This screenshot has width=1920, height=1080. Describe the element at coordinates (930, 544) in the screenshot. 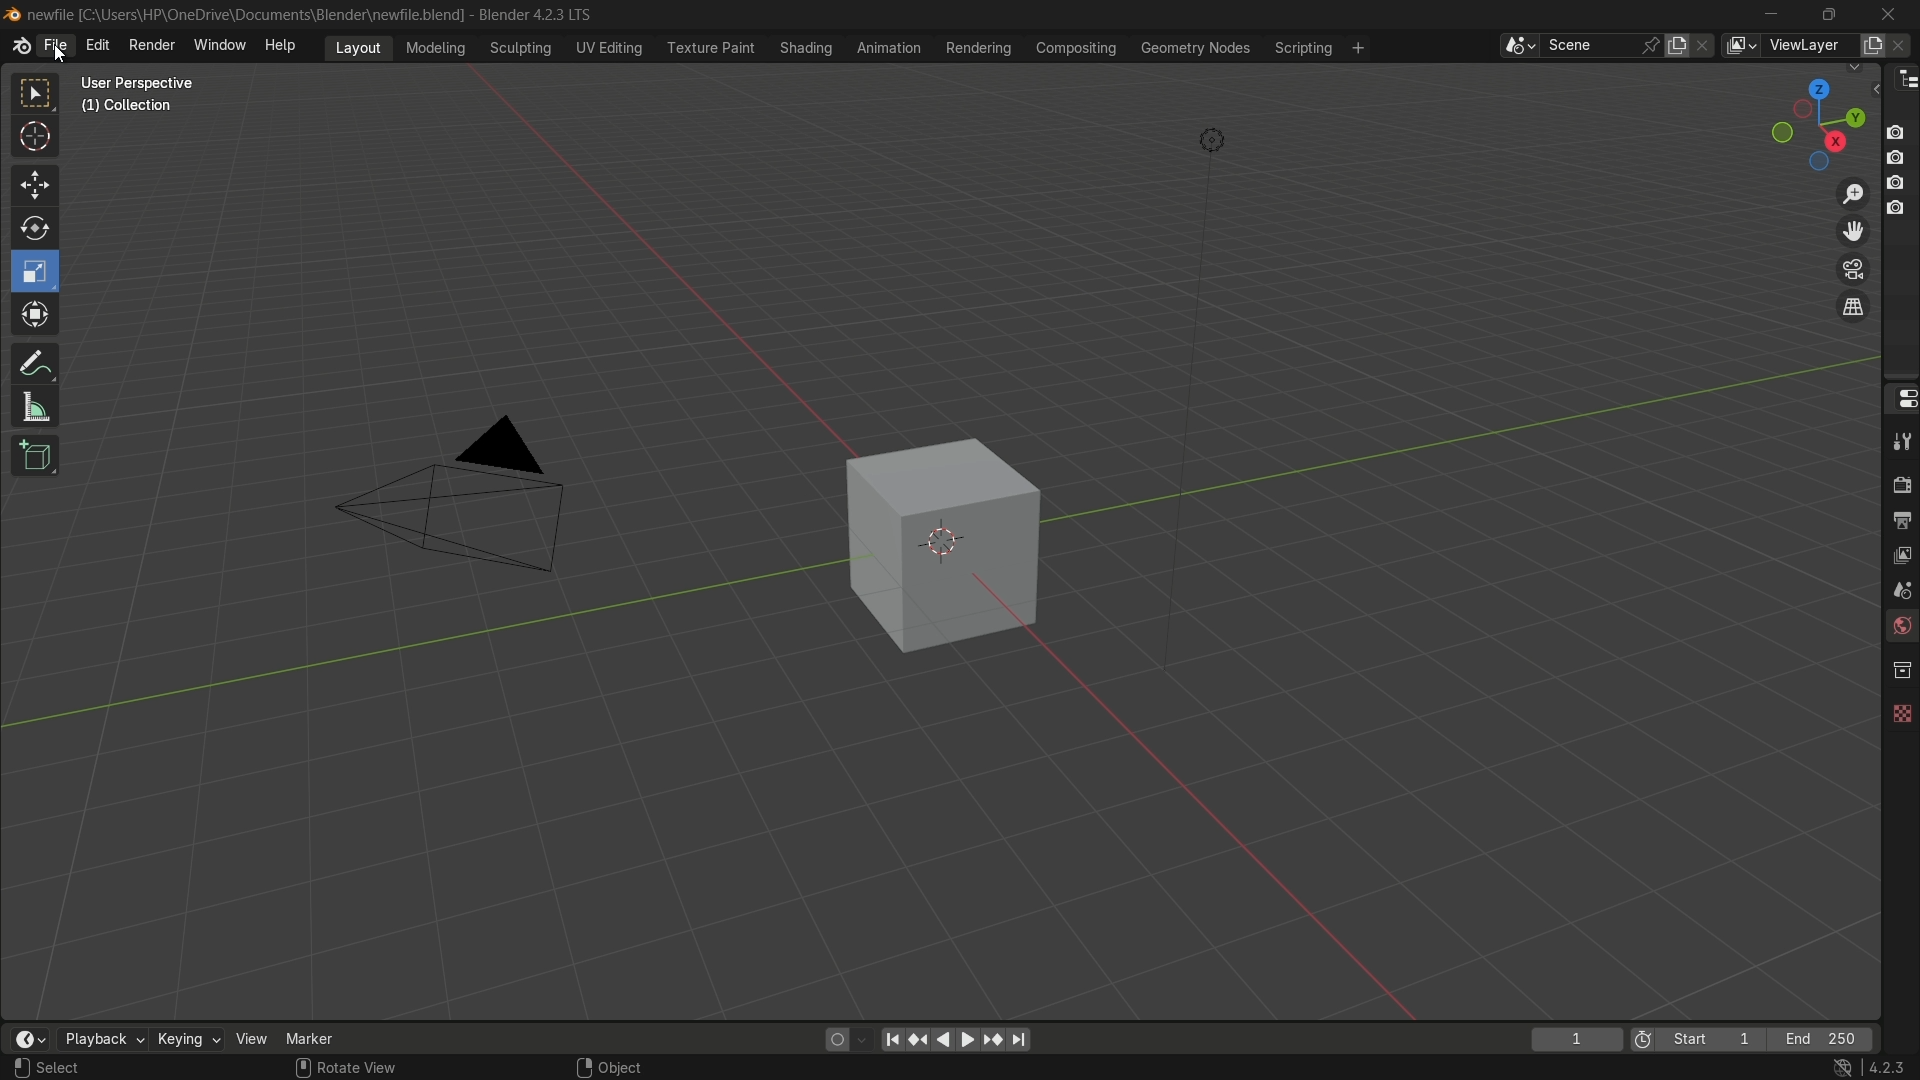

I see `cube` at that location.